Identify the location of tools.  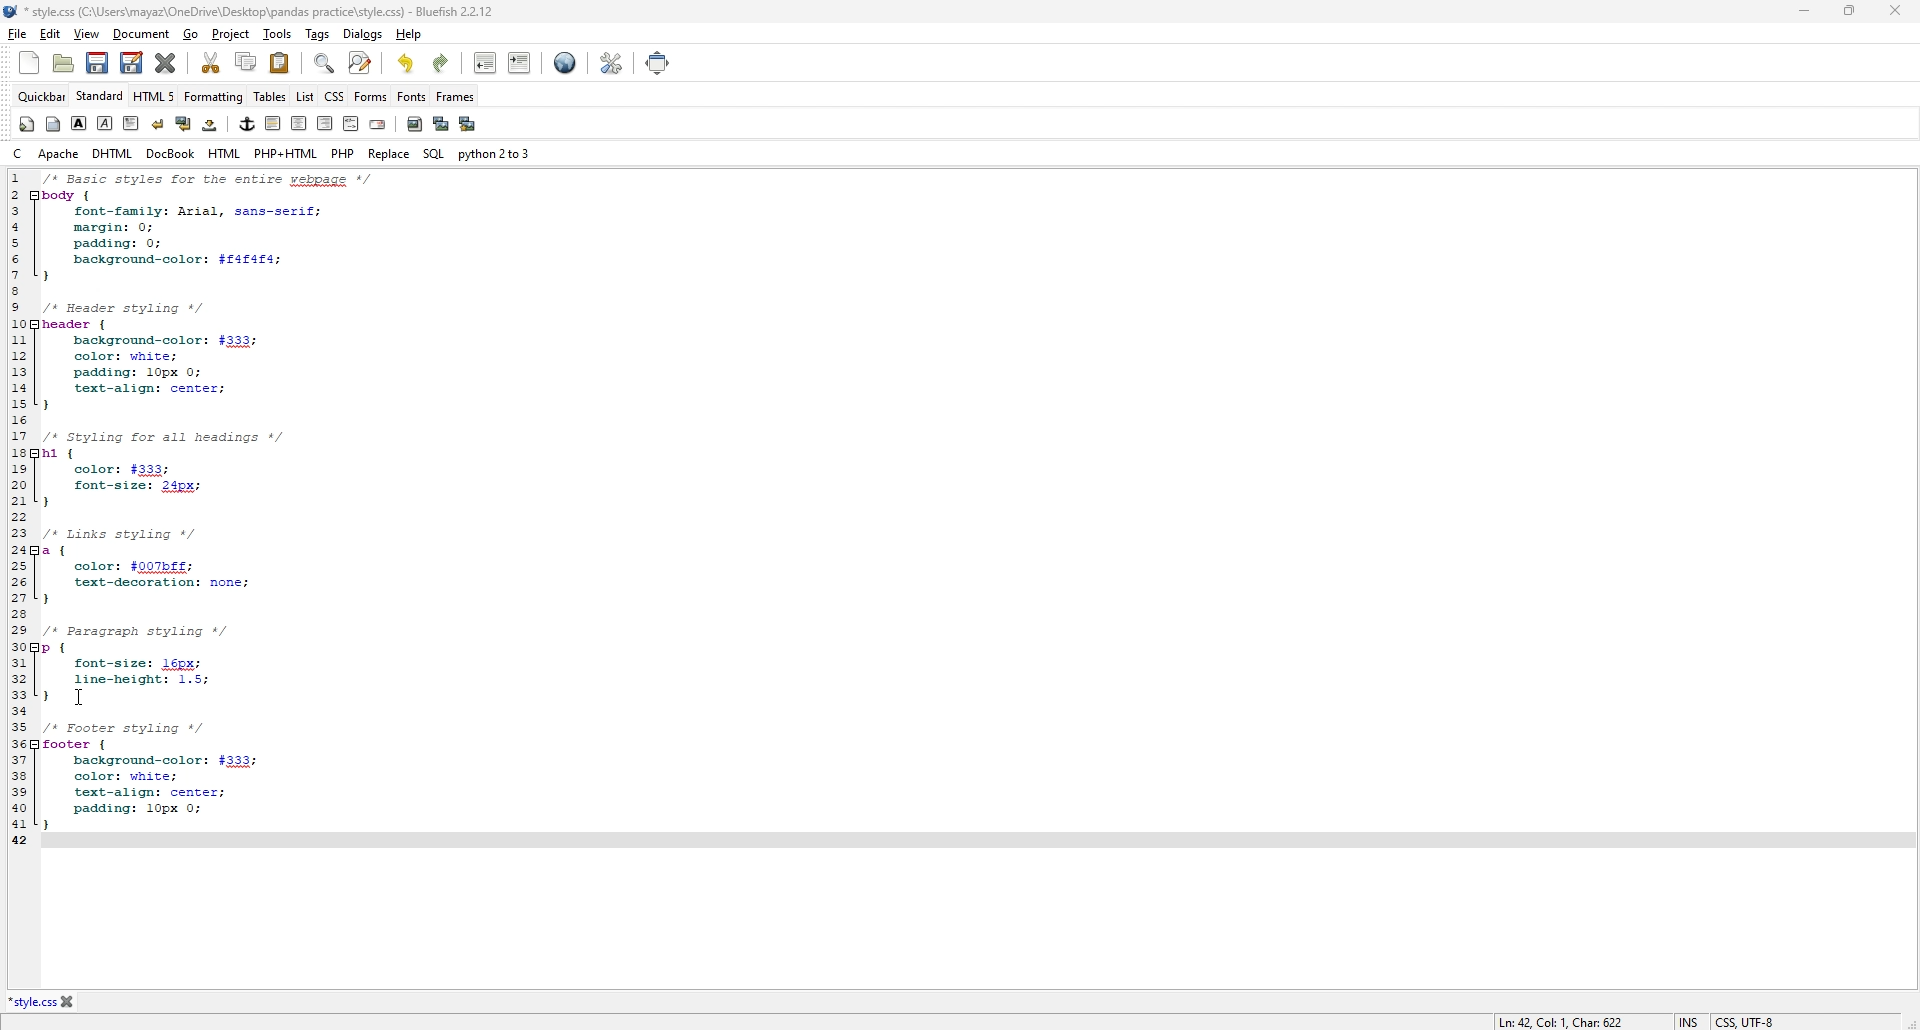
(277, 34).